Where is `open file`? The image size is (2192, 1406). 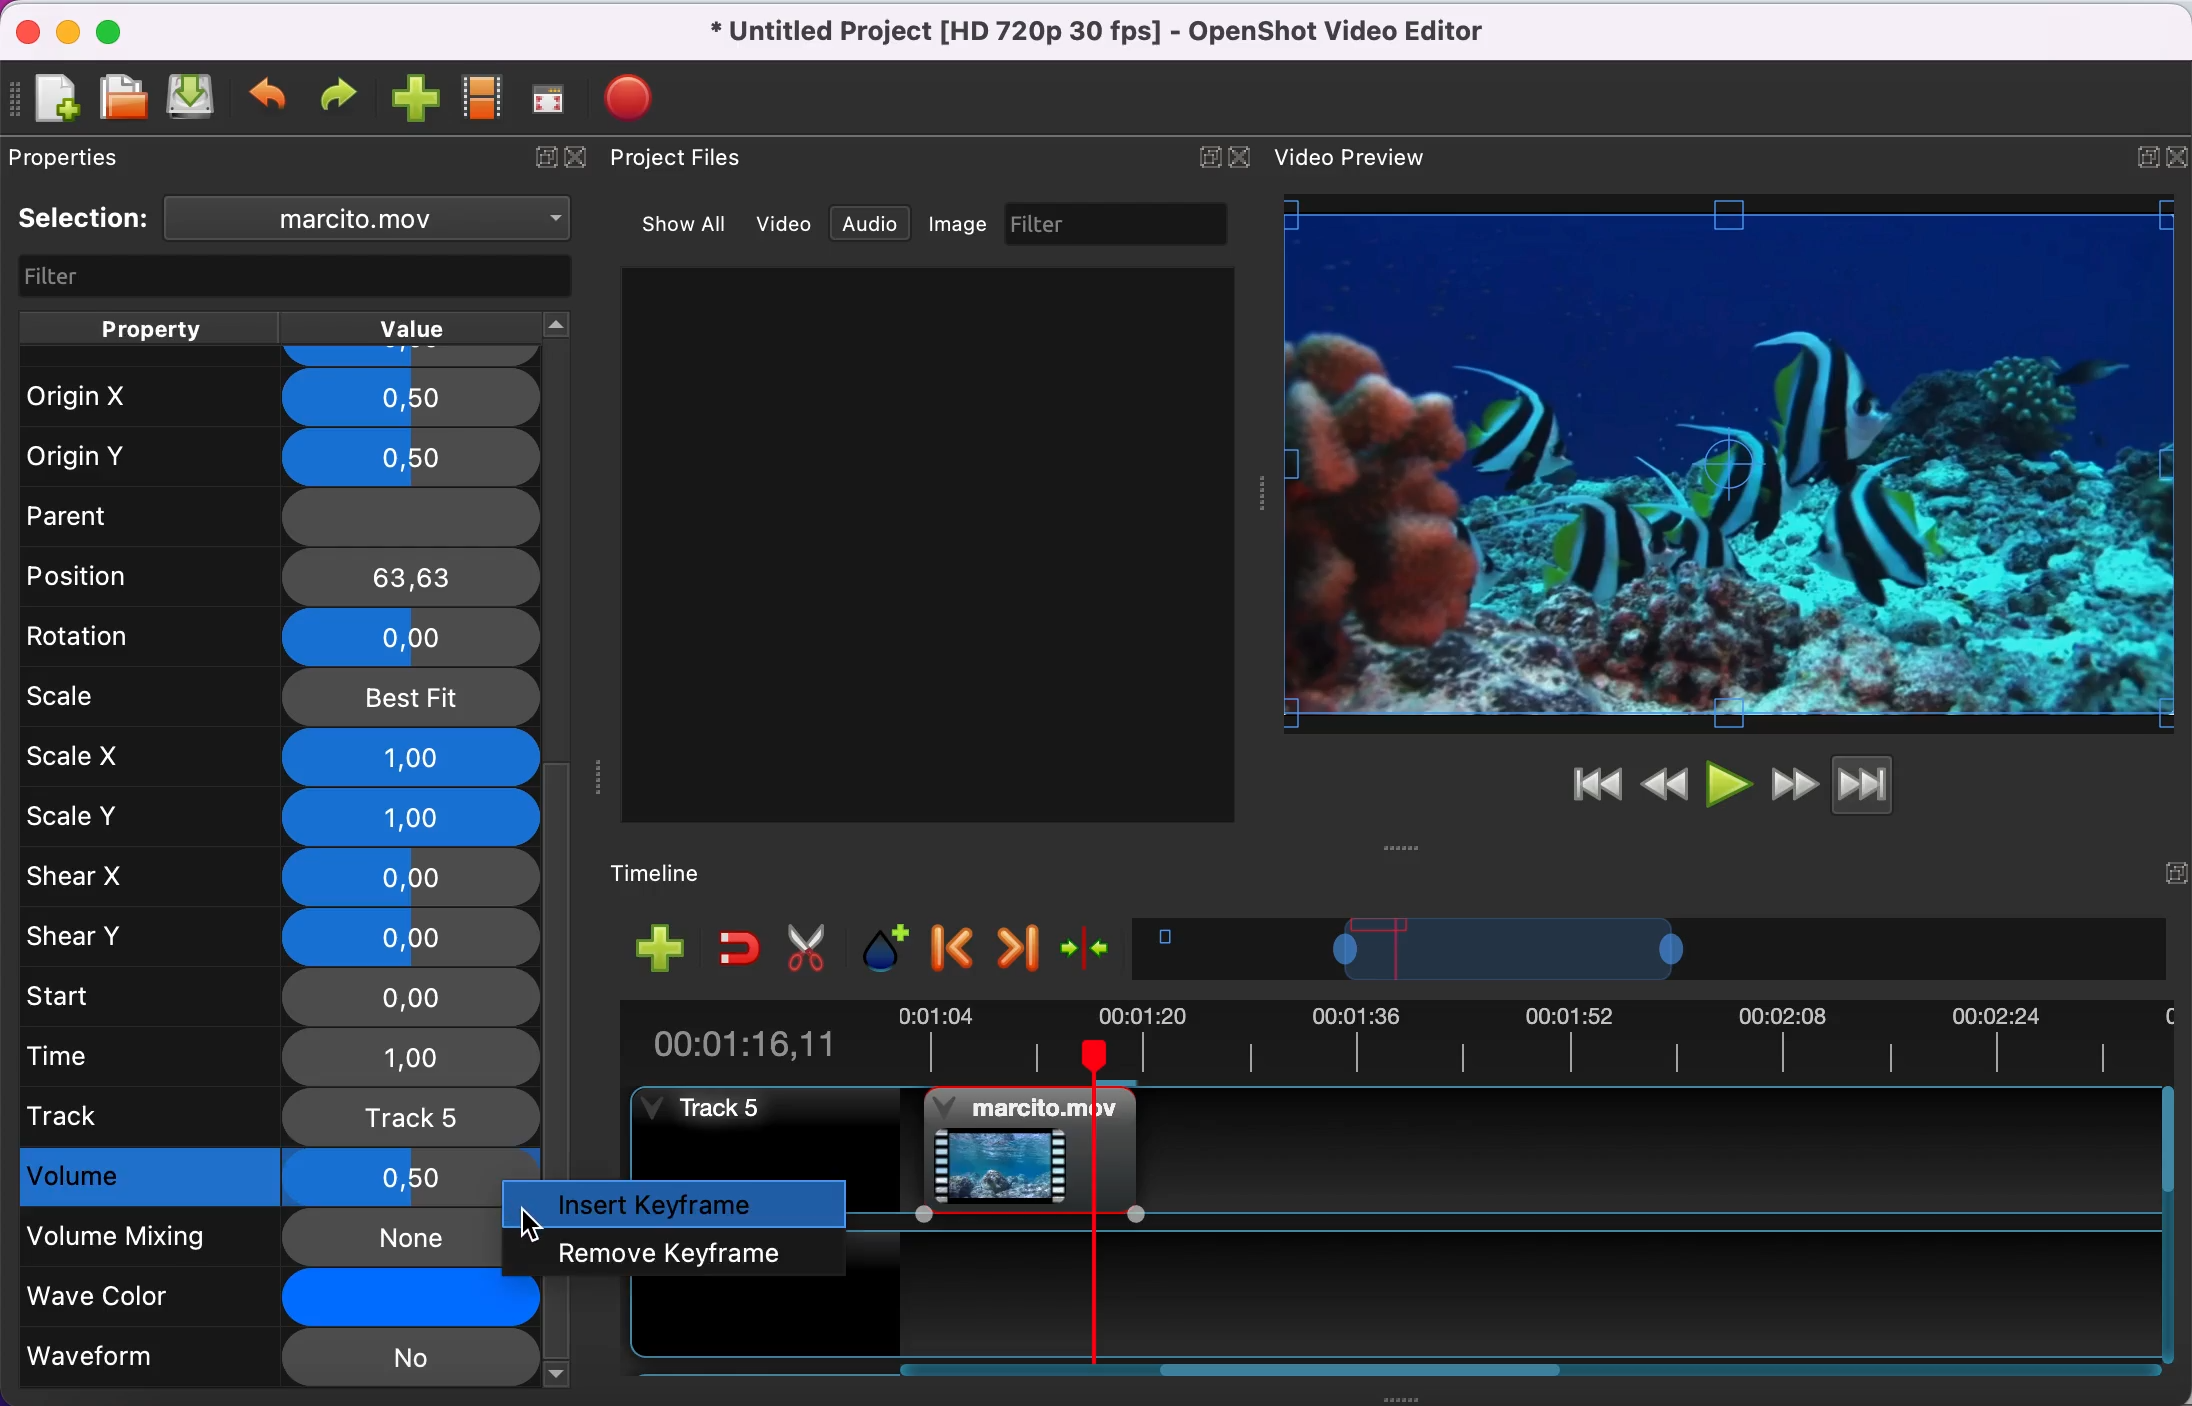 open file is located at coordinates (122, 97).